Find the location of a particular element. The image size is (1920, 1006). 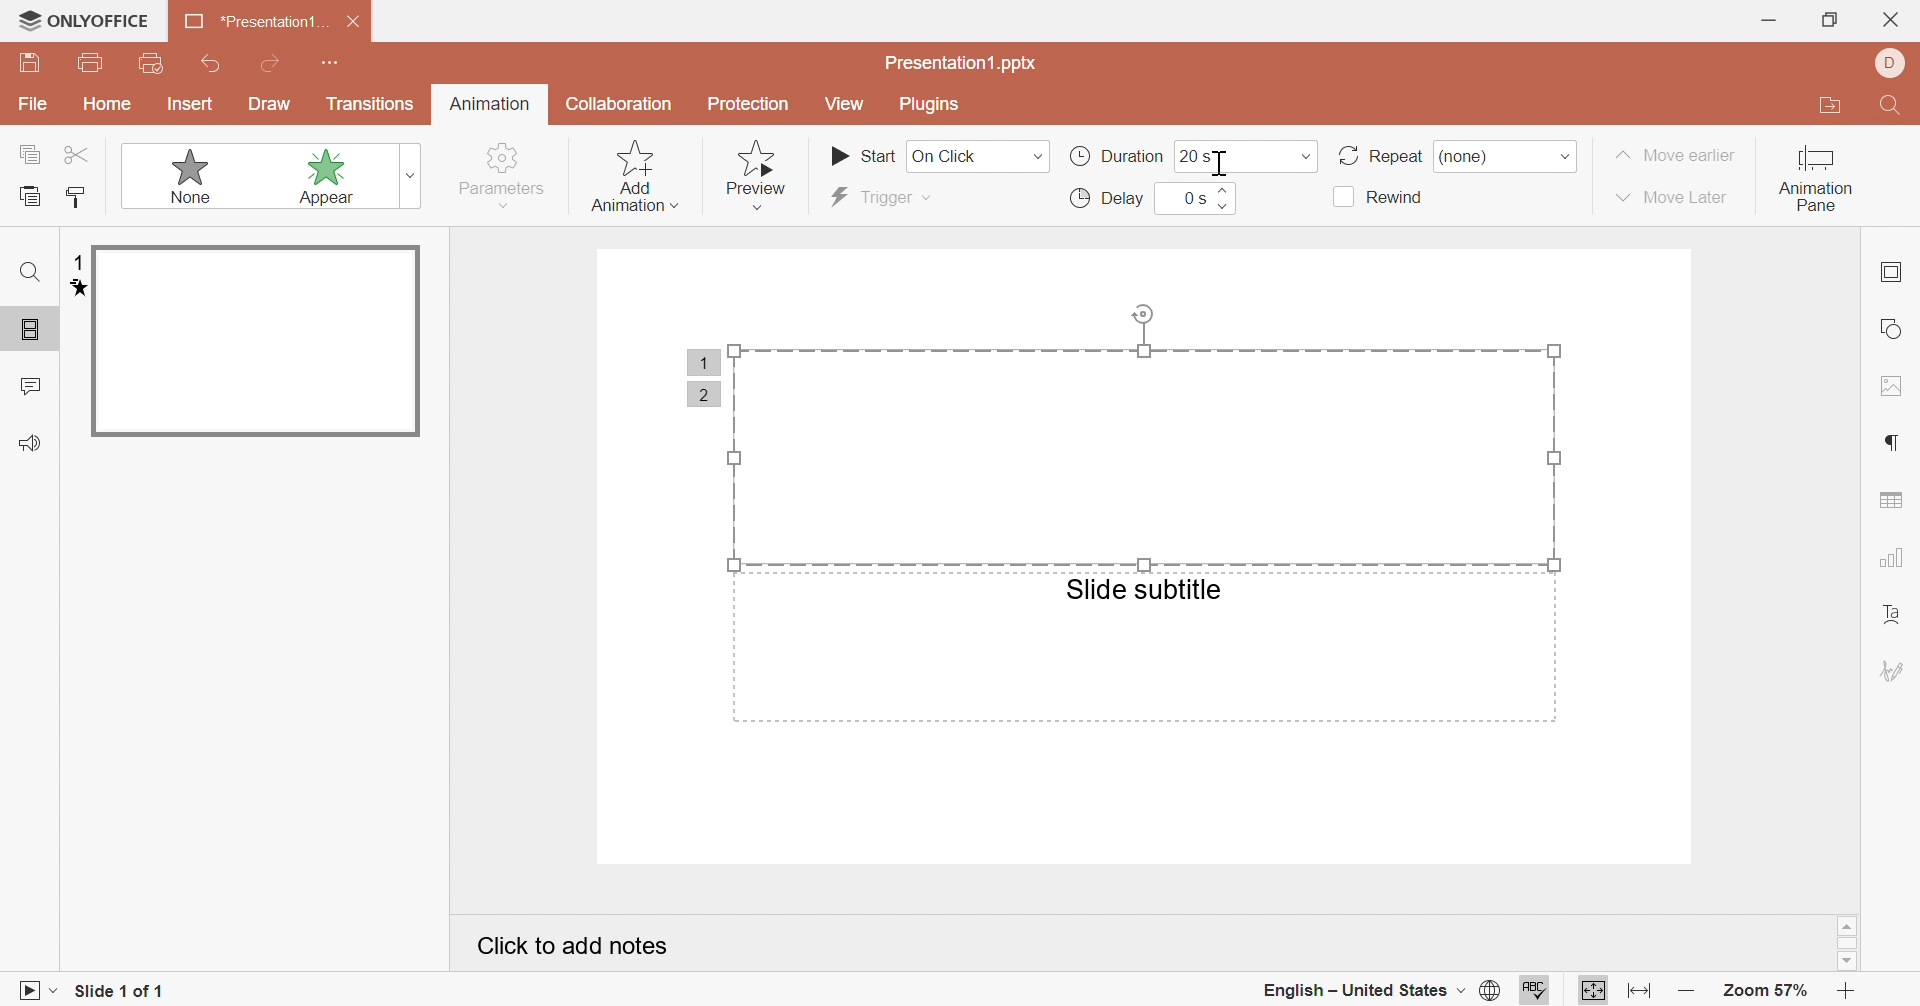

ONLYOFFICE is located at coordinates (84, 19).